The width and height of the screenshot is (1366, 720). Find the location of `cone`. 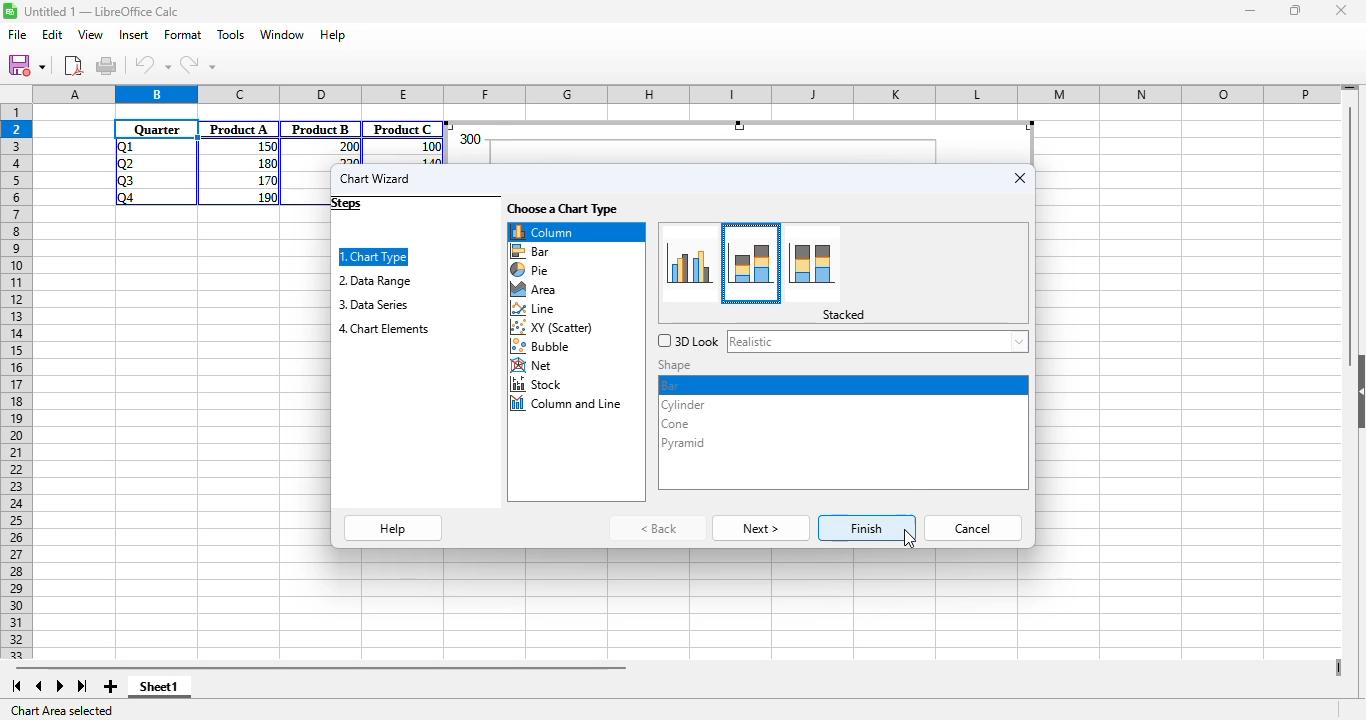

cone is located at coordinates (674, 425).